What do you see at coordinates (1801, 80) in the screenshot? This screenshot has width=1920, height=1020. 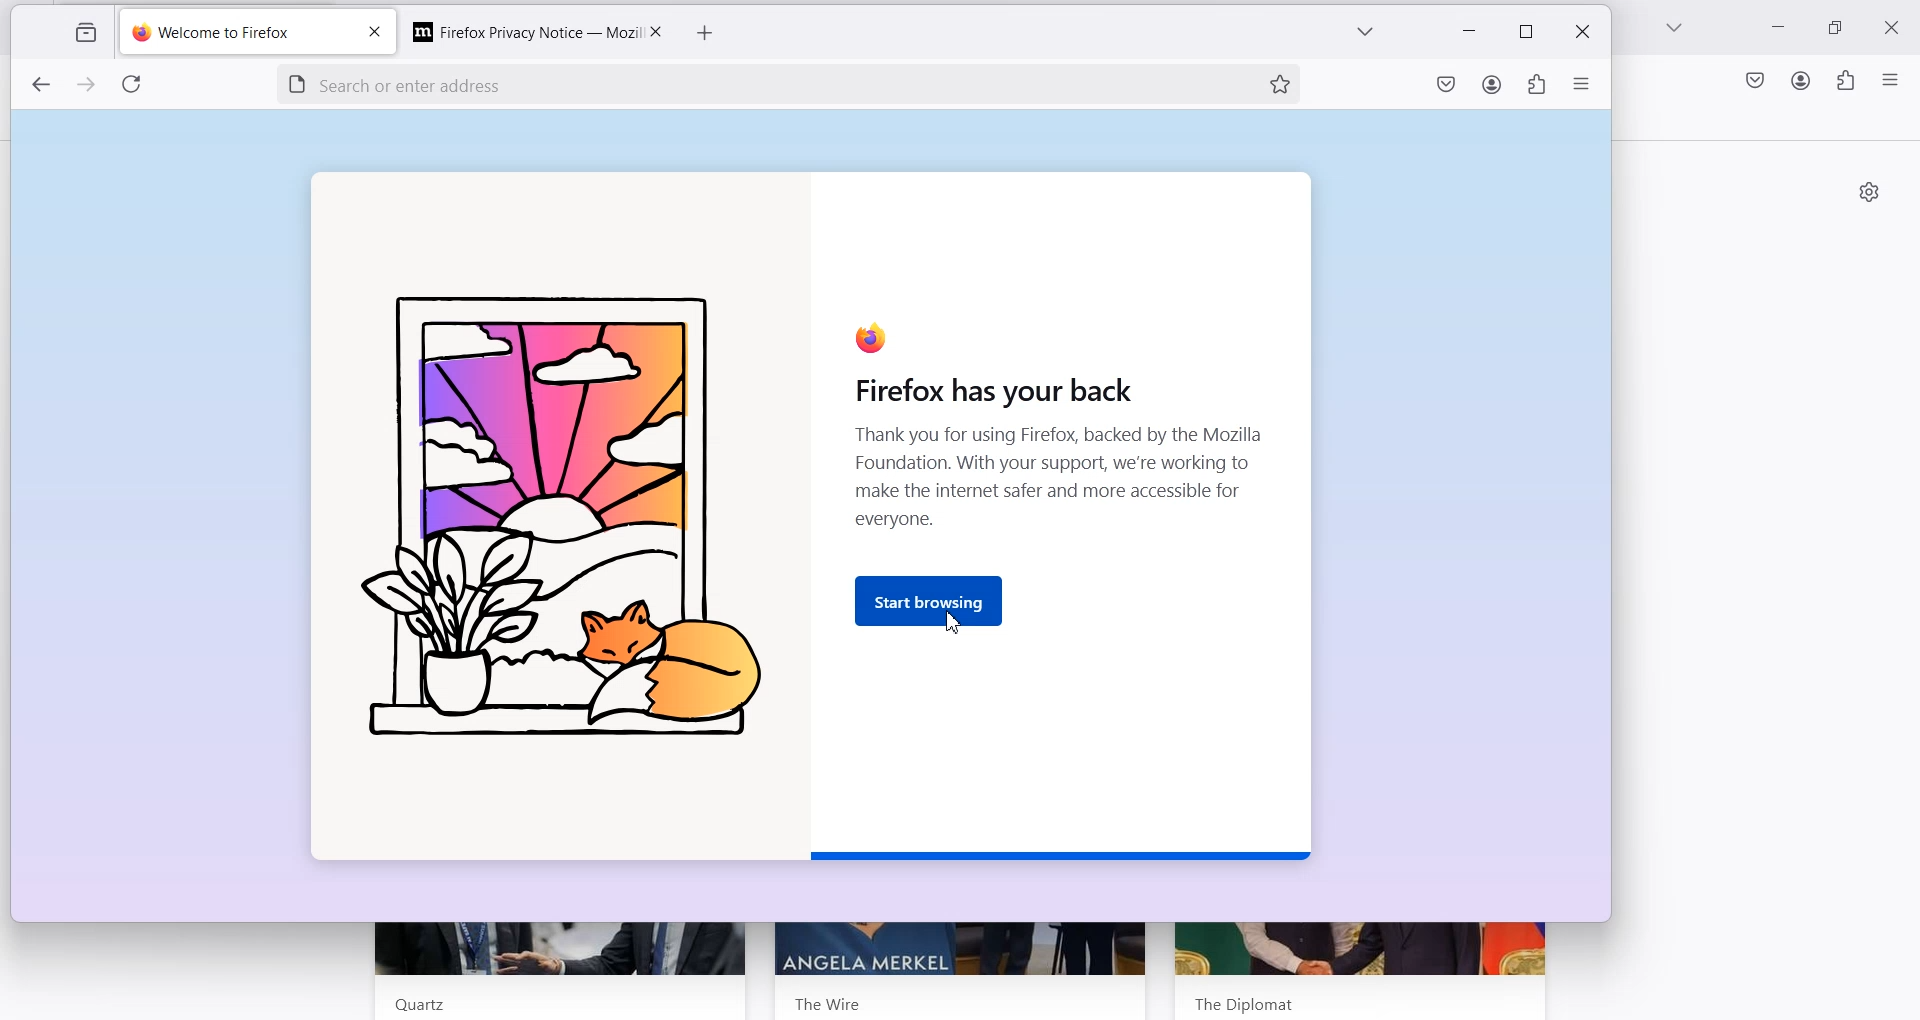 I see `Account` at bounding box center [1801, 80].